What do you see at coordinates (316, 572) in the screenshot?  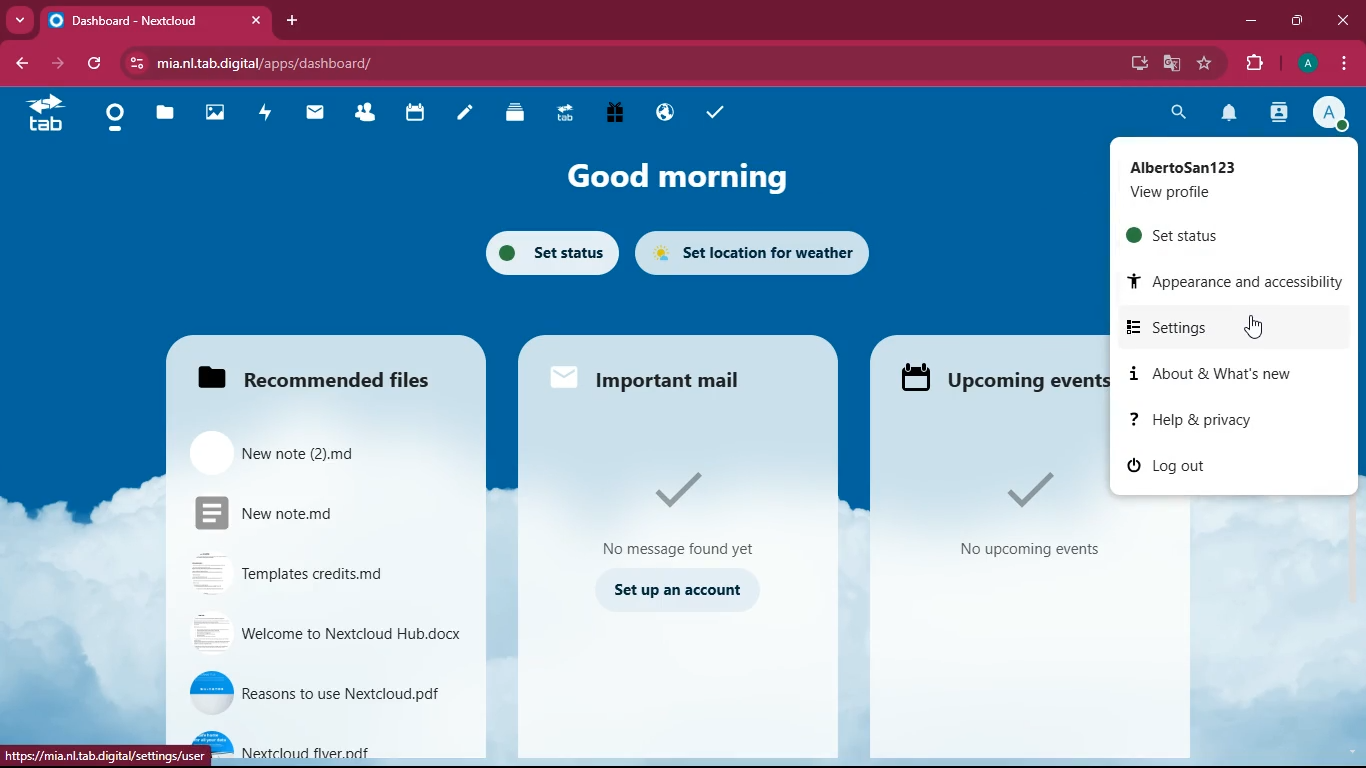 I see `Templates credits.md` at bounding box center [316, 572].